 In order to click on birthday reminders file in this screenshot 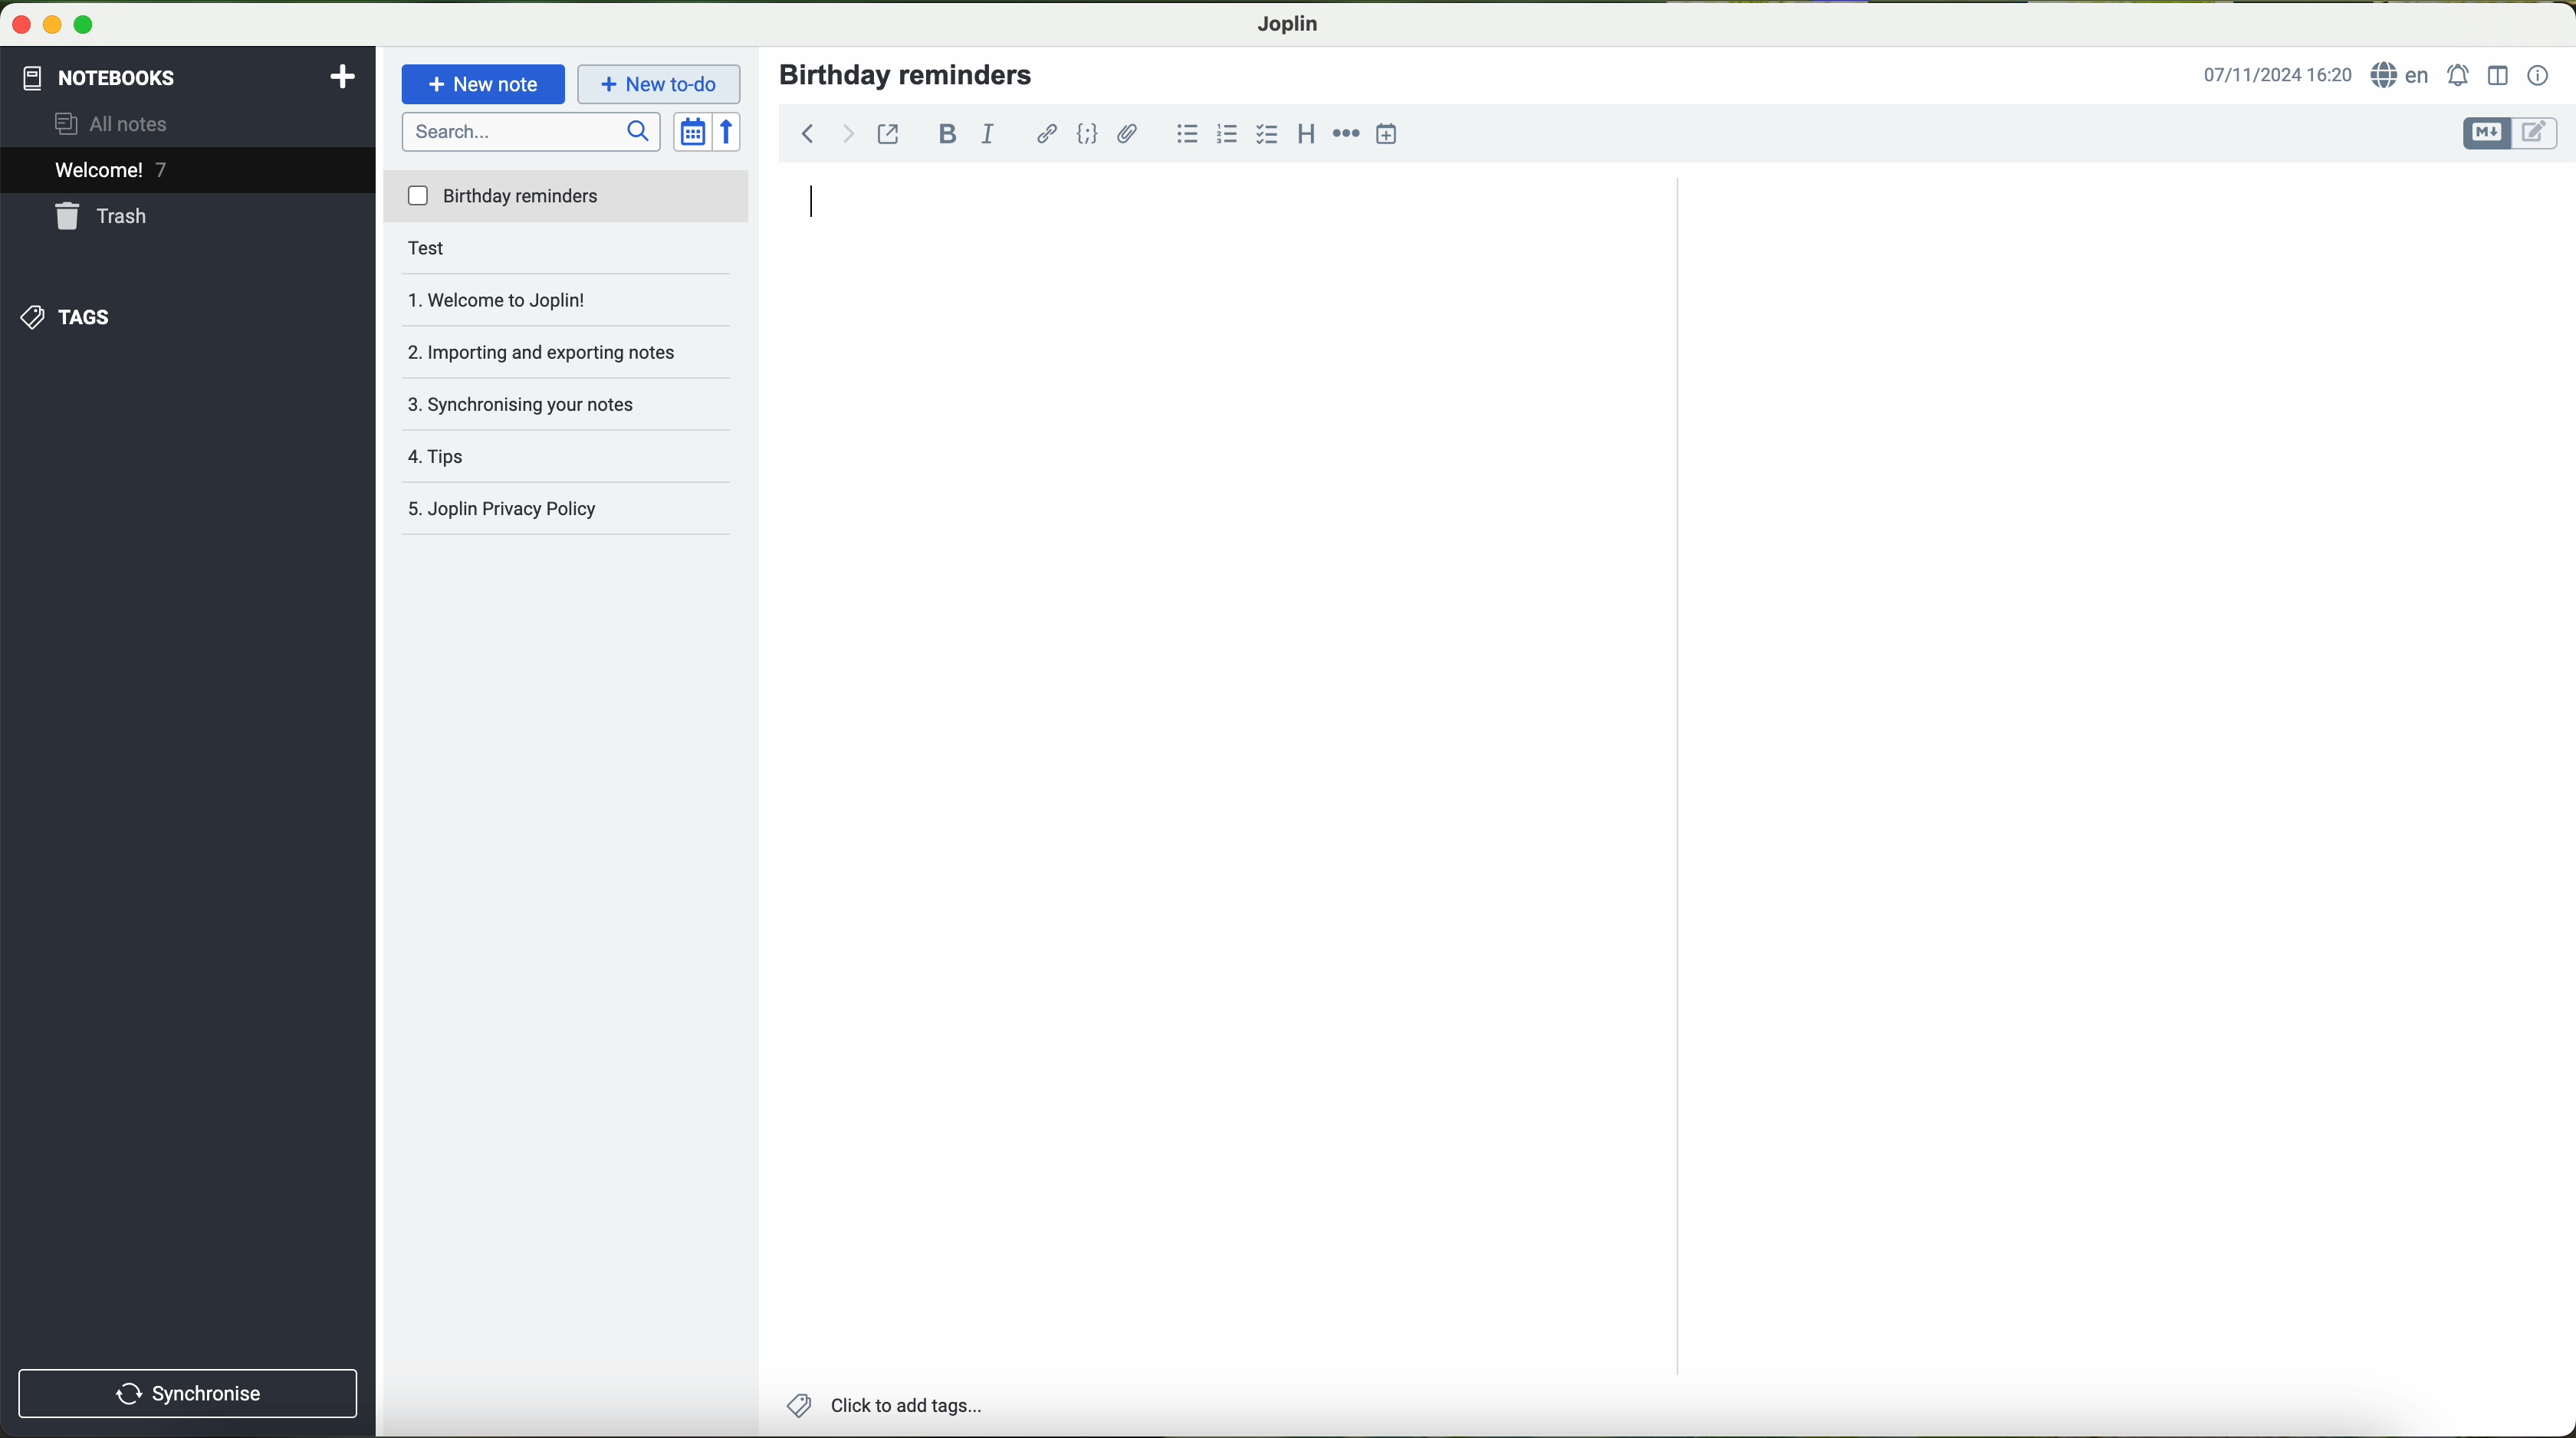, I will do `click(568, 199)`.